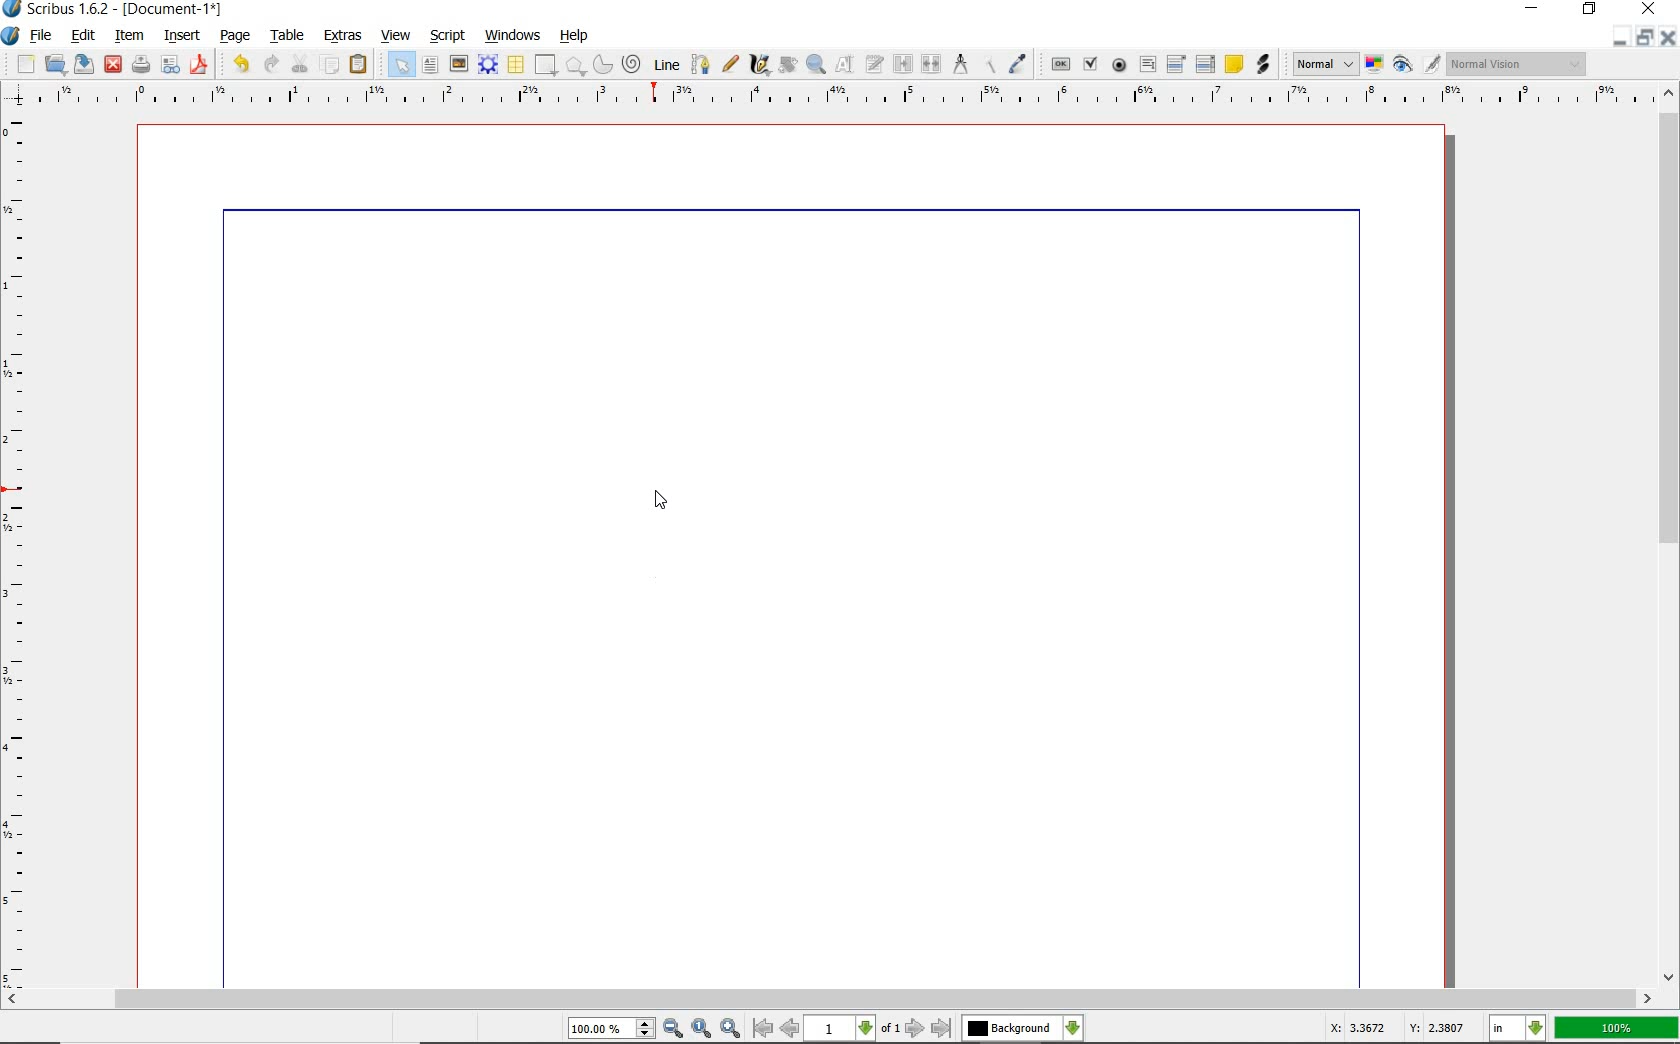 The width and height of the screenshot is (1680, 1044). I want to click on Previous Page, so click(791, 1031).